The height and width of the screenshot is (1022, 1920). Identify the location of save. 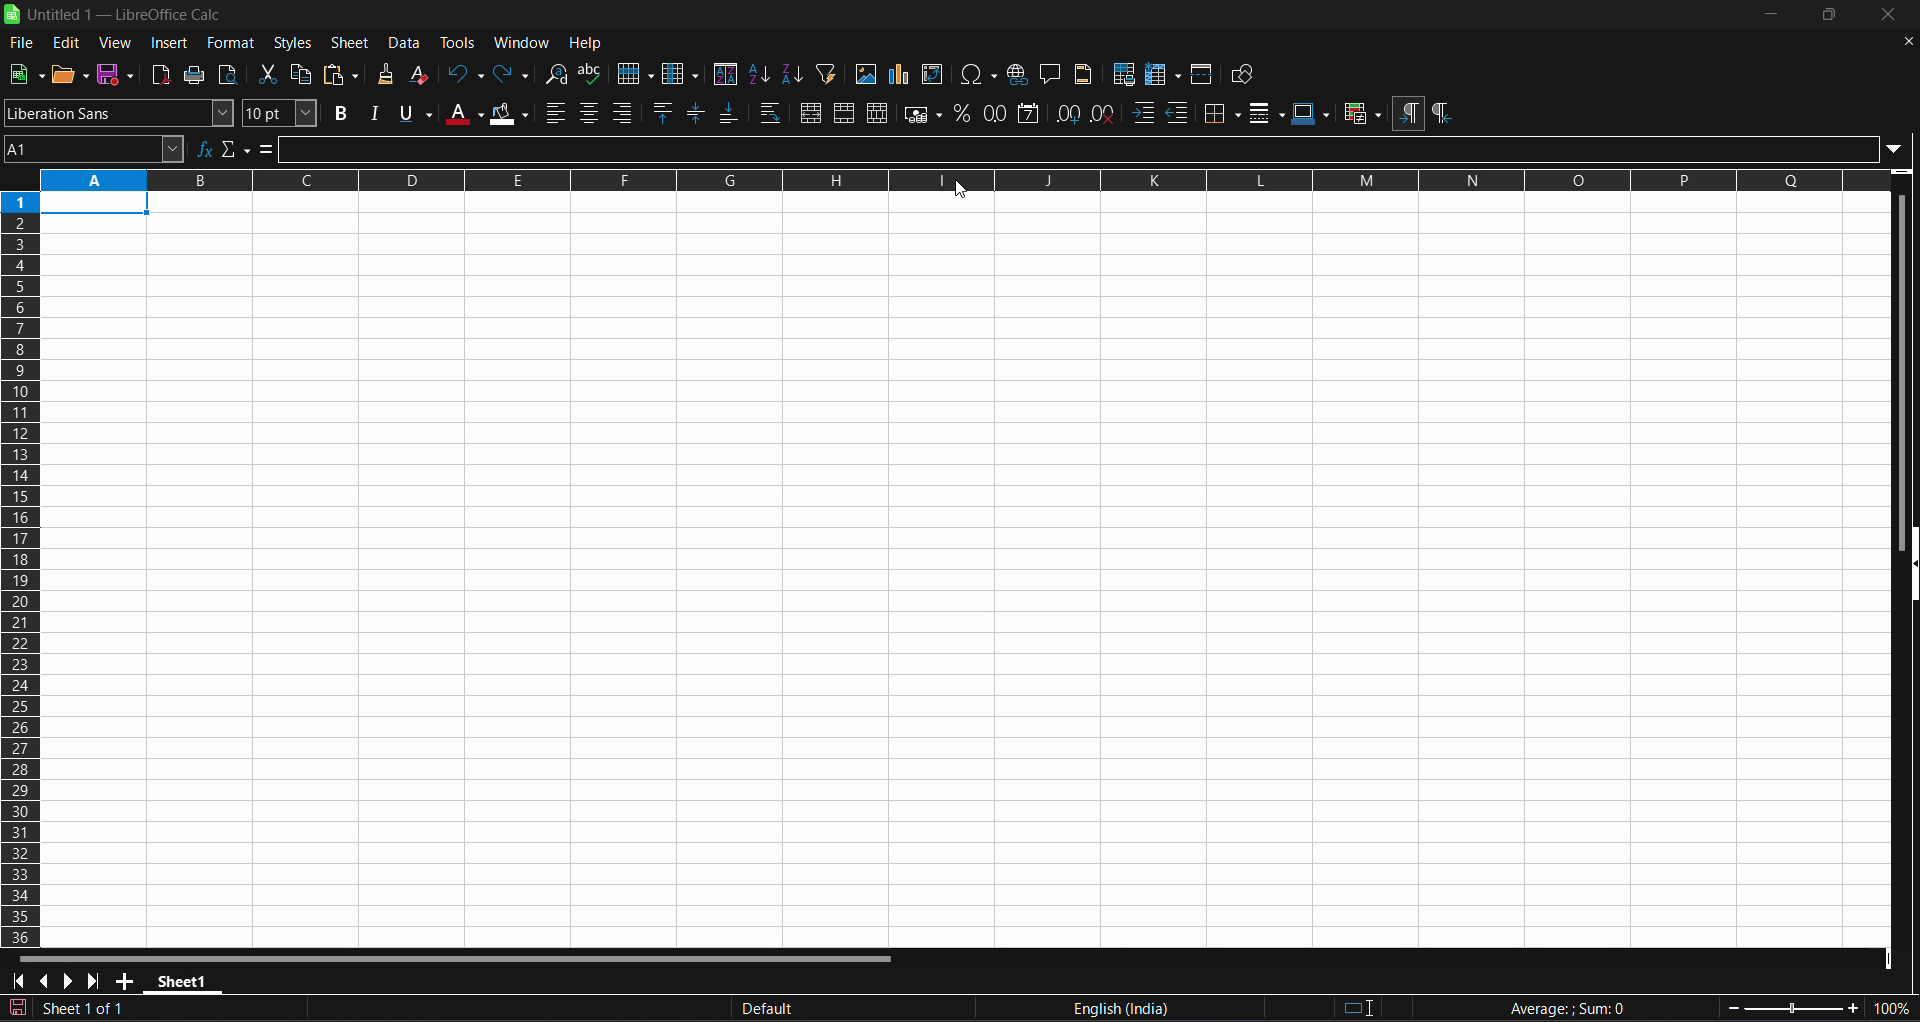
(119, 75).